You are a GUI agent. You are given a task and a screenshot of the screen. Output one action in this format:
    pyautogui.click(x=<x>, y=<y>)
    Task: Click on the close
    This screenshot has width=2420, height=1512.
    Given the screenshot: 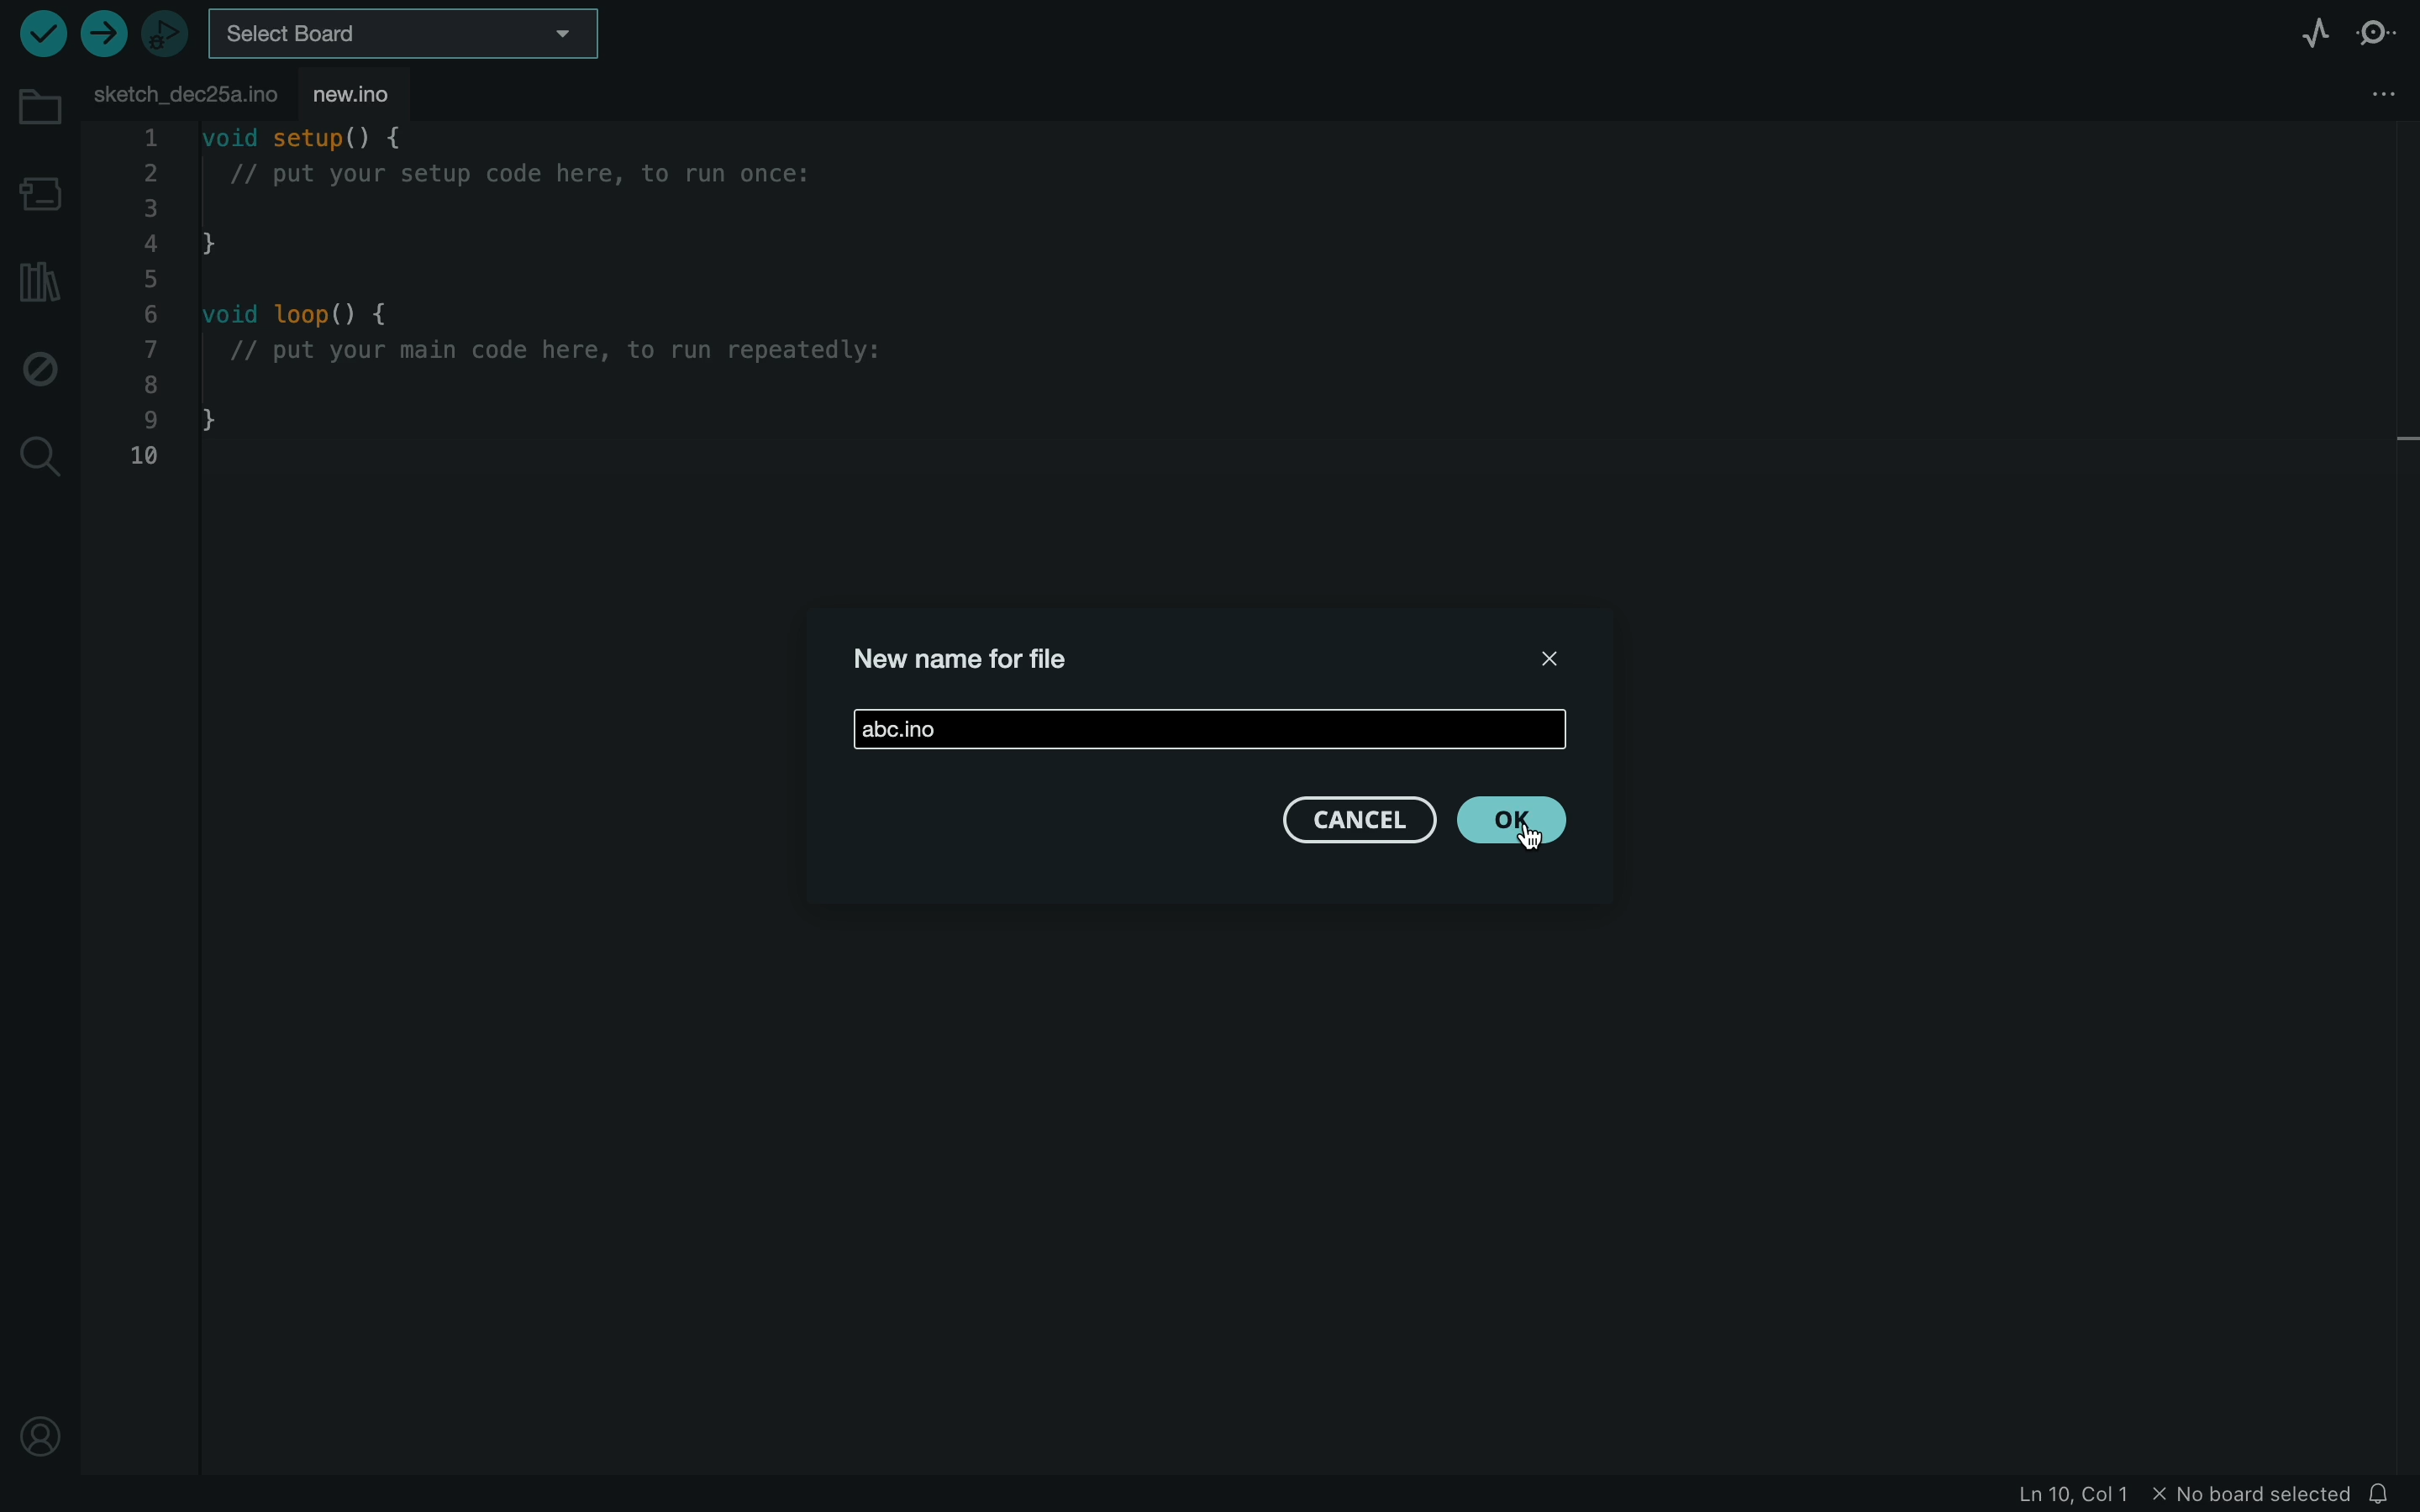 What is the action you would take?
    pyautogui.click(x=1557, y=658)
    